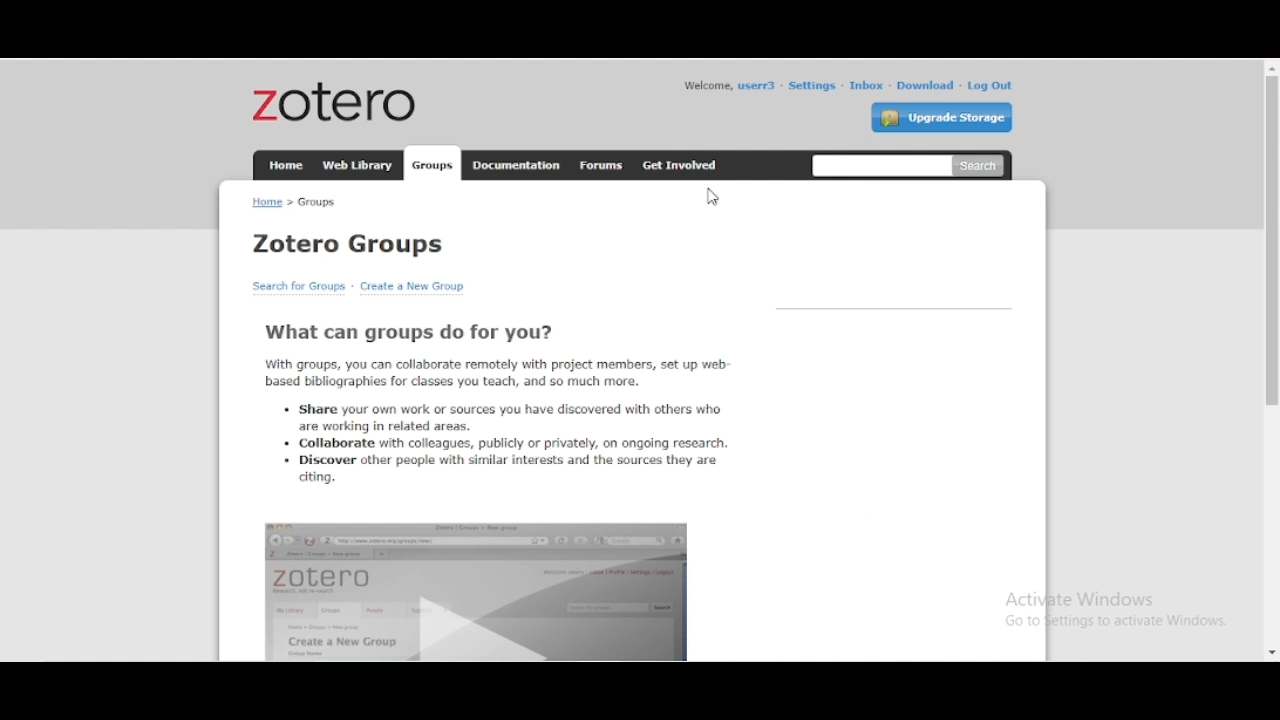 Image resolution: width=1280 pixels, height=720 pixels. What do you see at coordinates (432, 166) in the screenshot?
I see `groups` at bounding box center [432, 166].